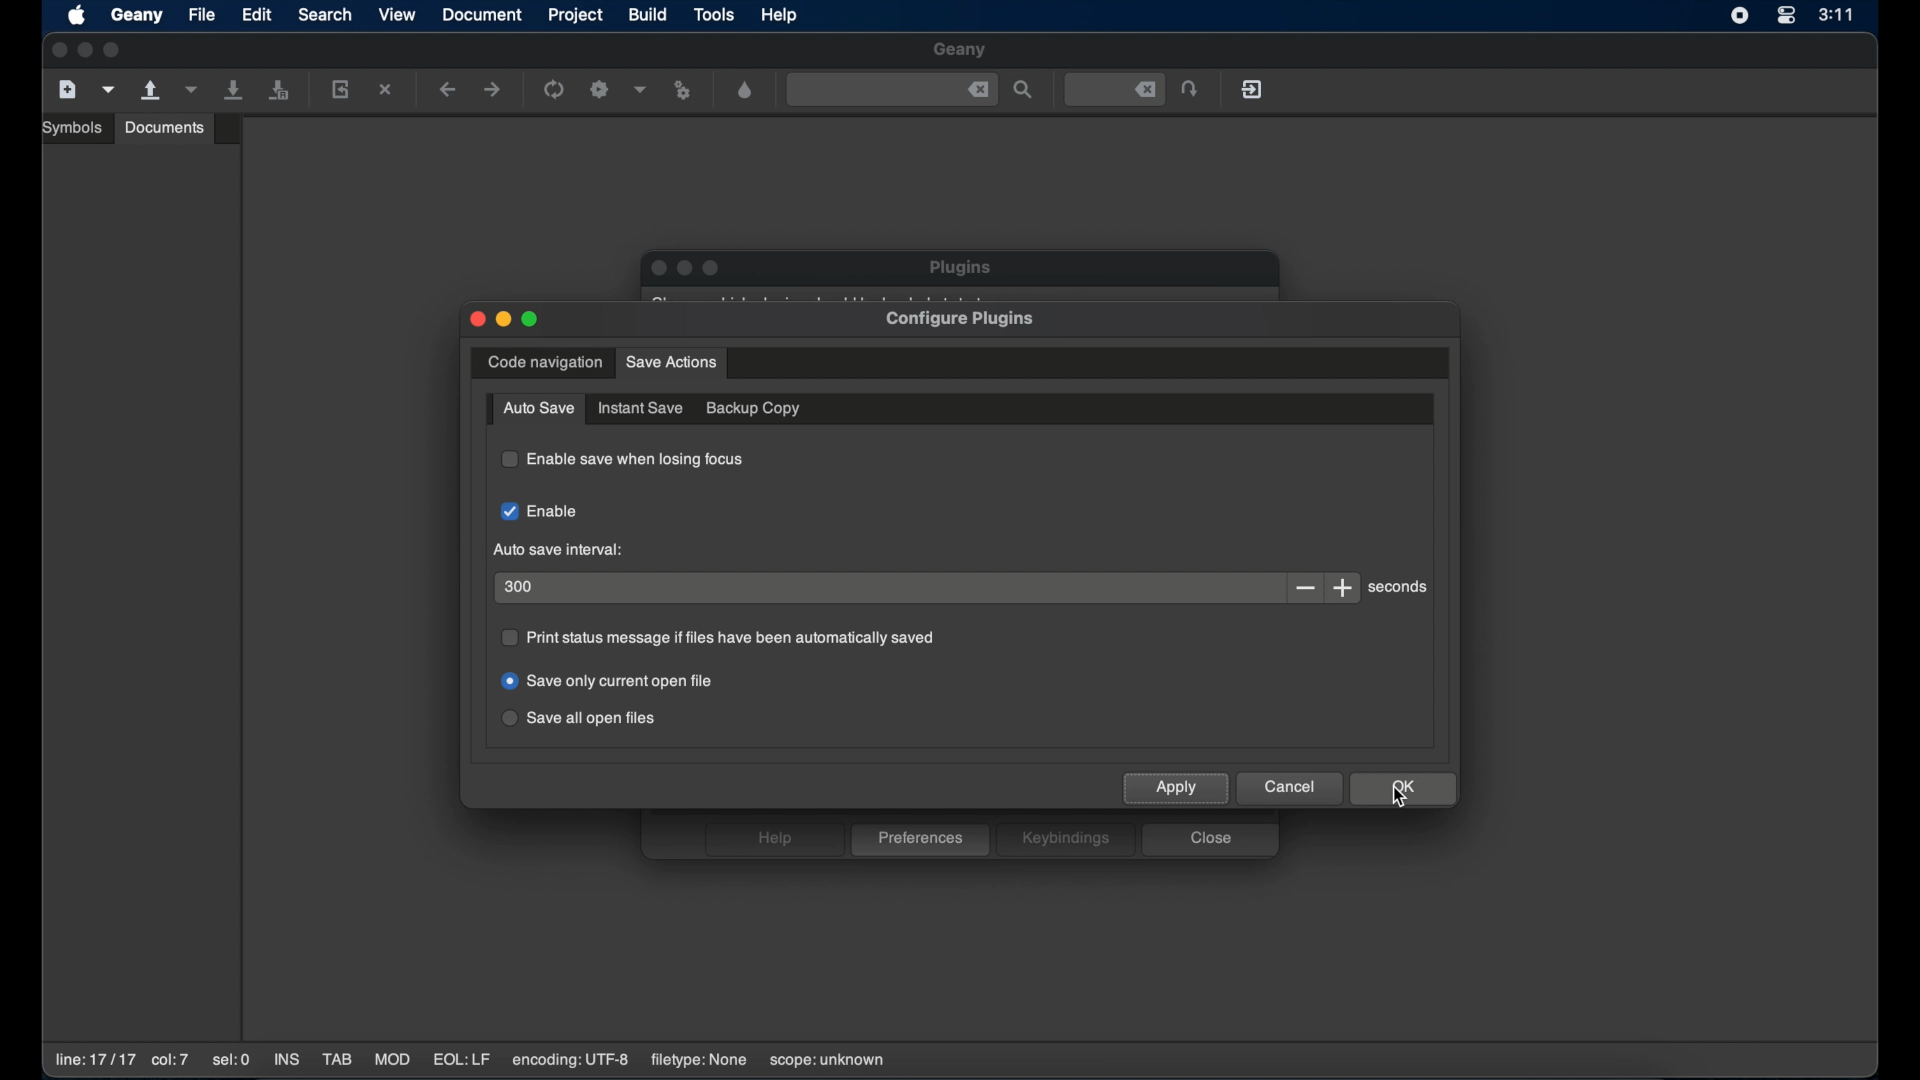 The width and height of the screenshot is (1920, 1080). What do you see at coordinates (715, 16) in the screenshot?
I see `tools` at bounding box center [715, 16].